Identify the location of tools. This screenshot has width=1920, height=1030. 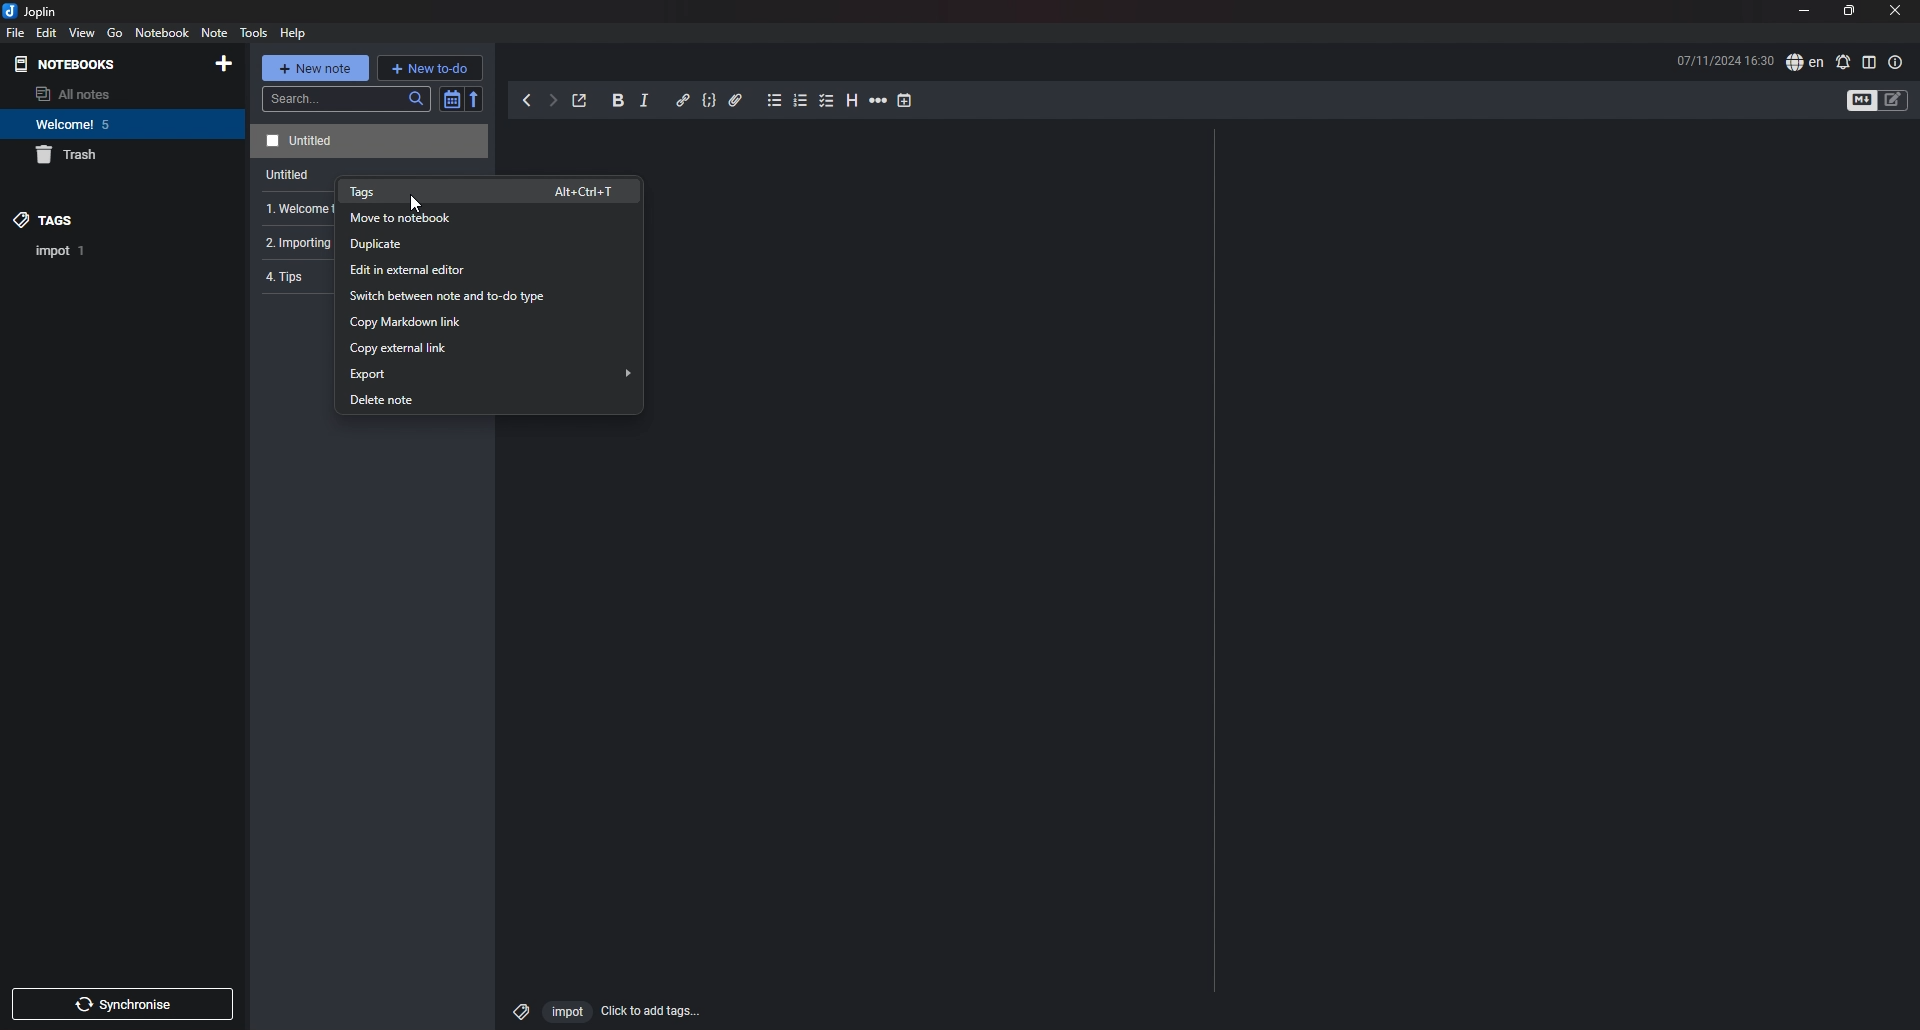
(252, 33).